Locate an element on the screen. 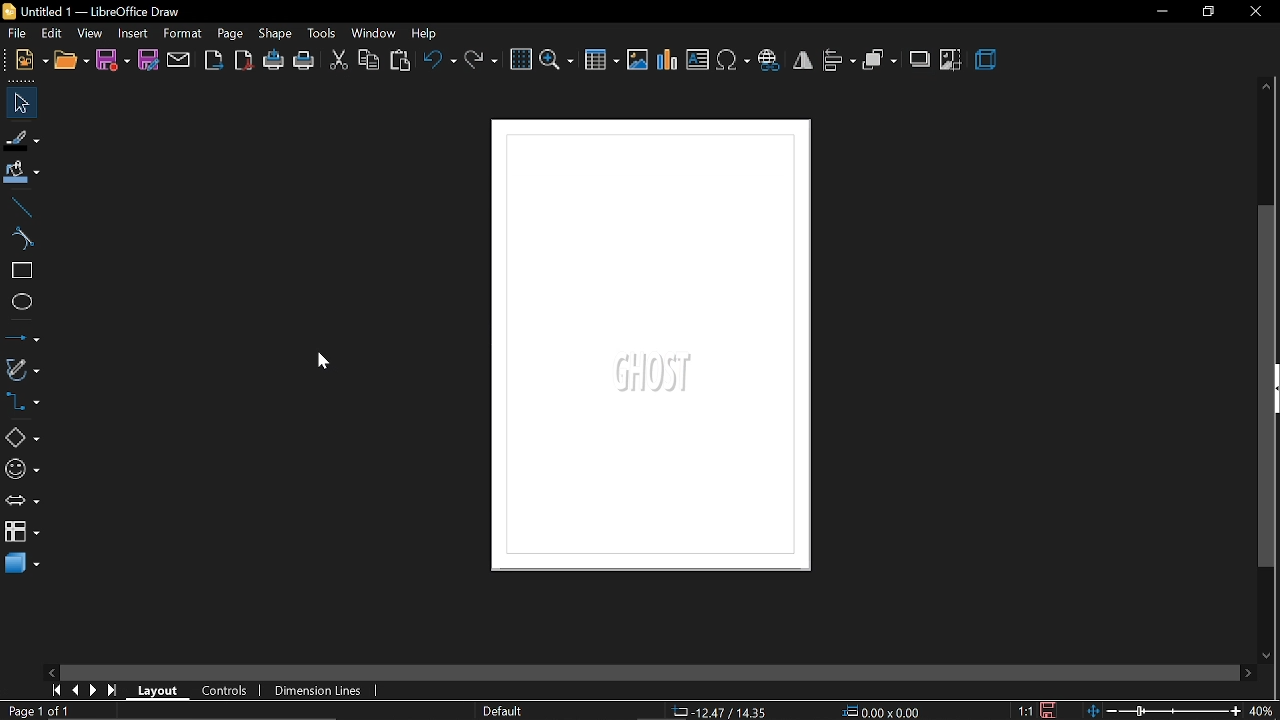 Image resolution: width=1280 pixels, height=720 pixels. 40% is located at coordinates (1262, 711).